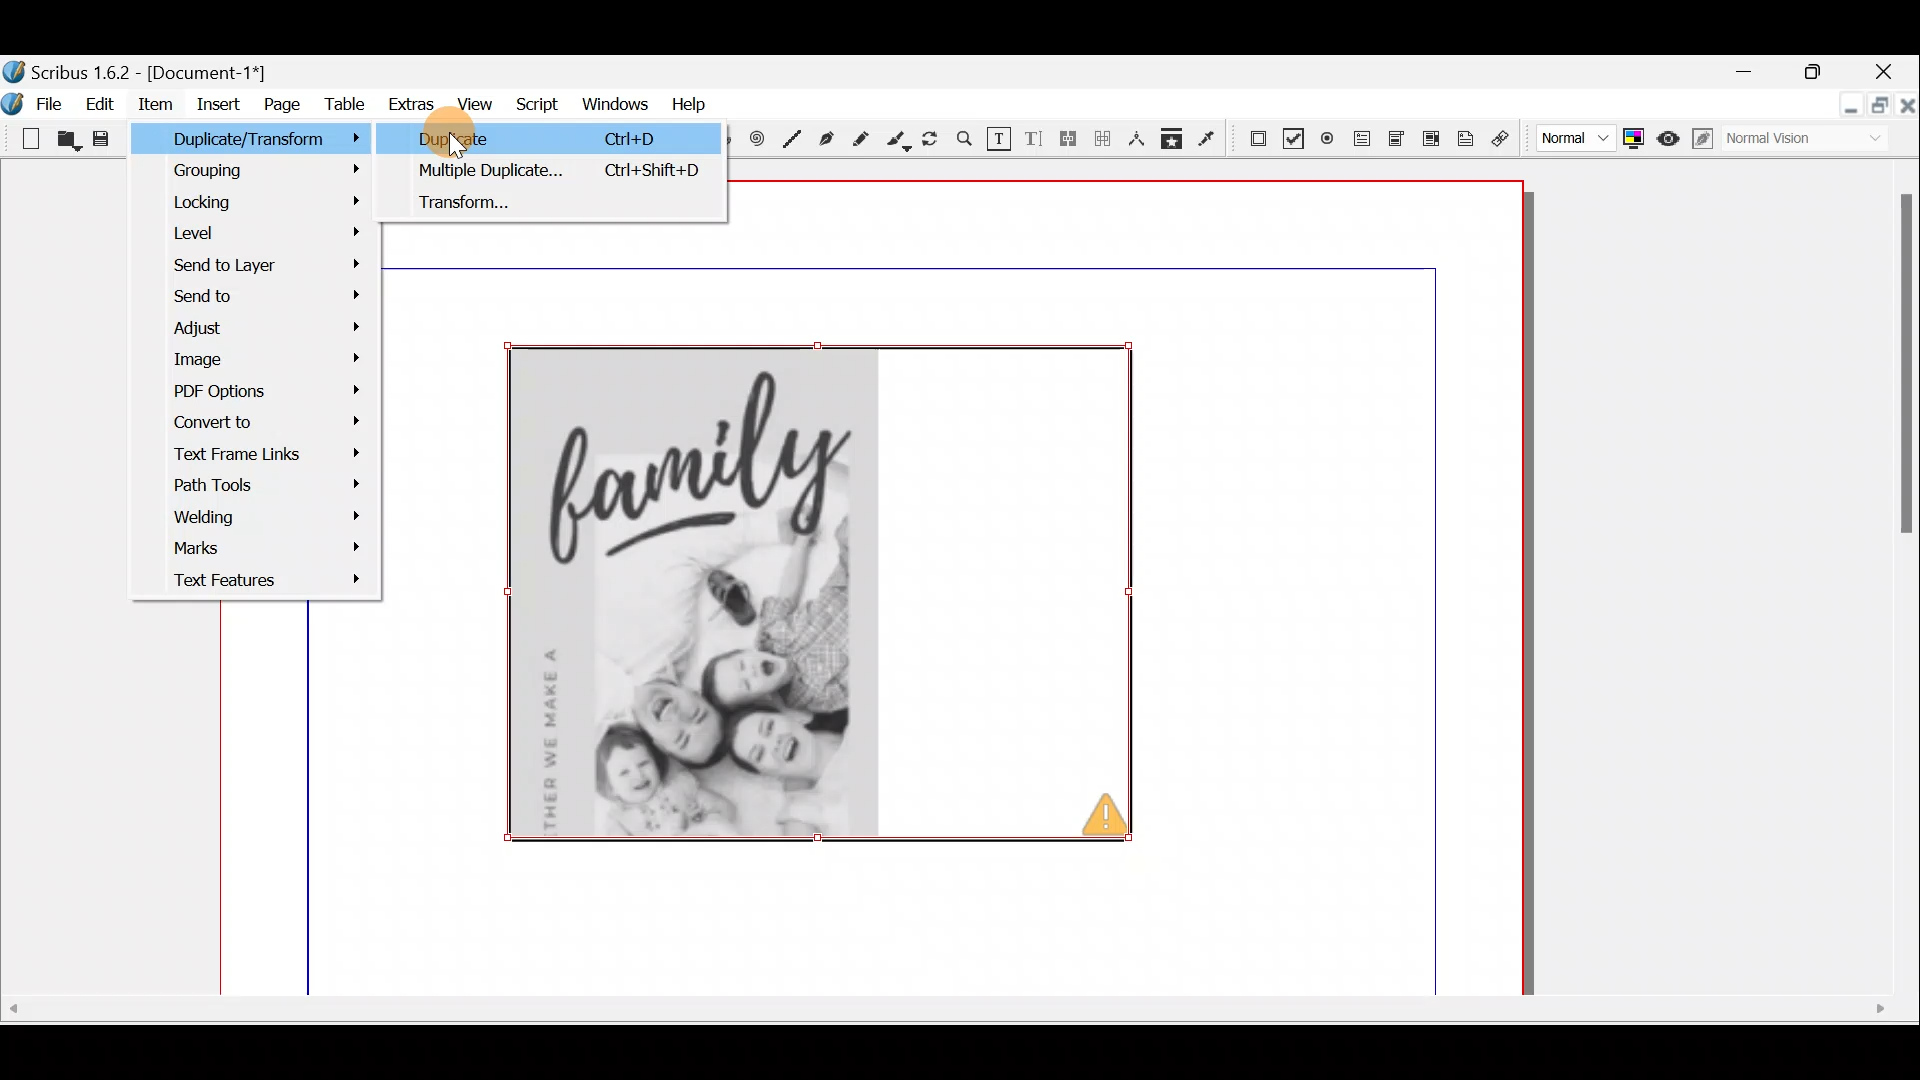 Image resolution: width=1920 pixels, height=1080 pixels. I want to click on Zoom in or out, so click(965, 141).